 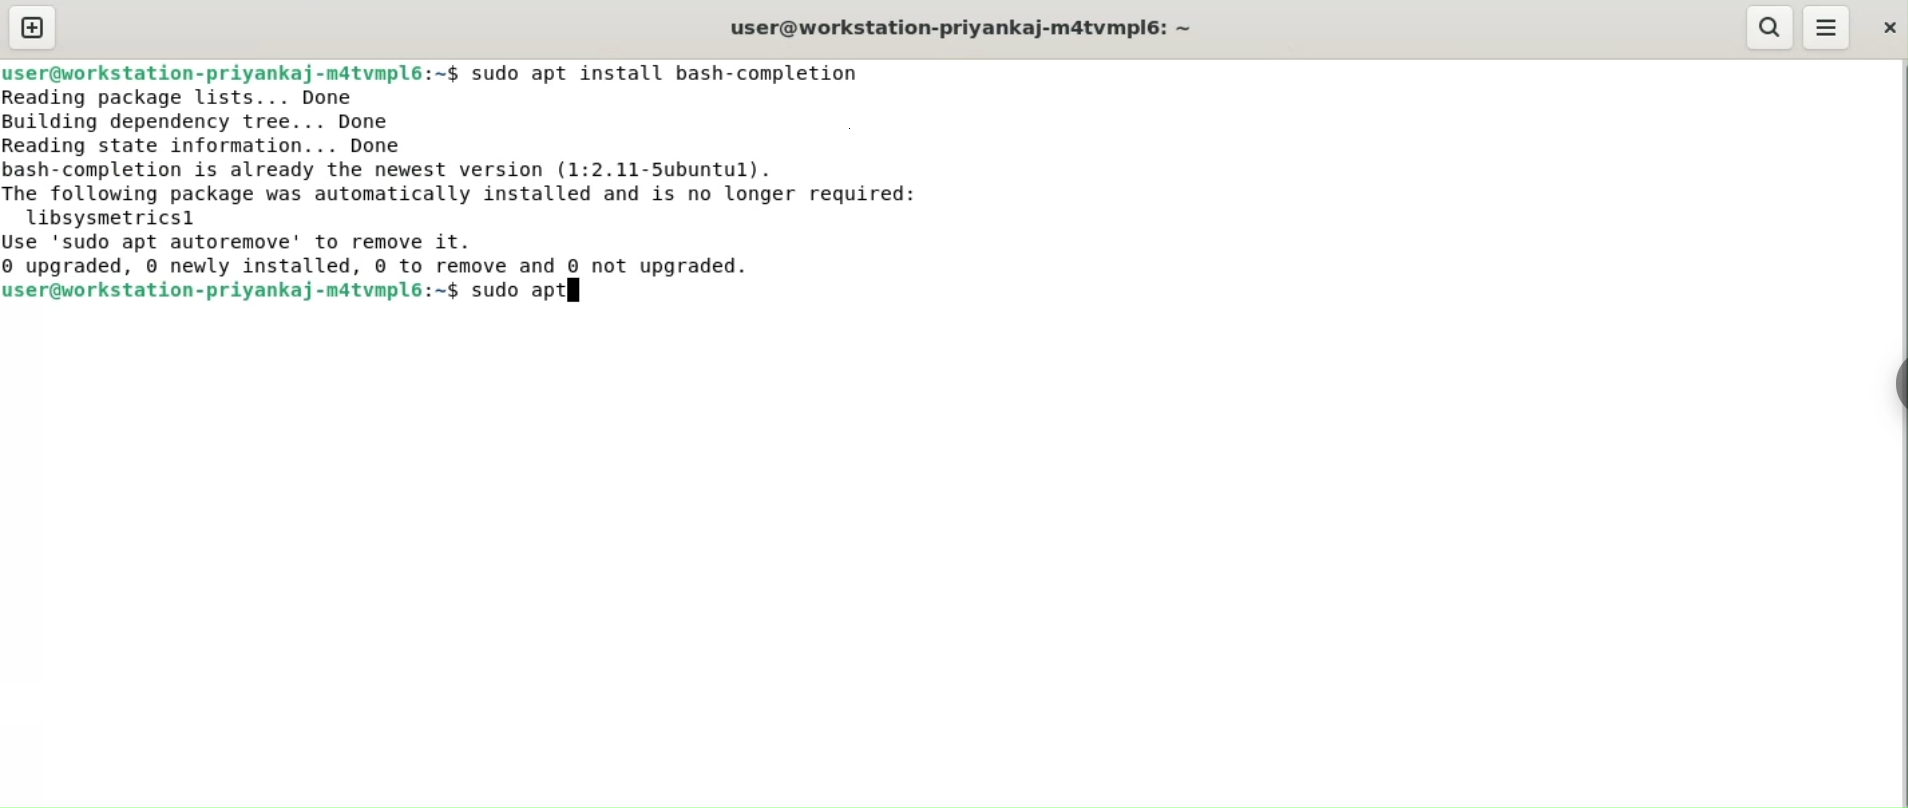 What do you see at coordinates (1828, 27) in the screenshot?
I see `menu` at bounding box center [1828, 27].